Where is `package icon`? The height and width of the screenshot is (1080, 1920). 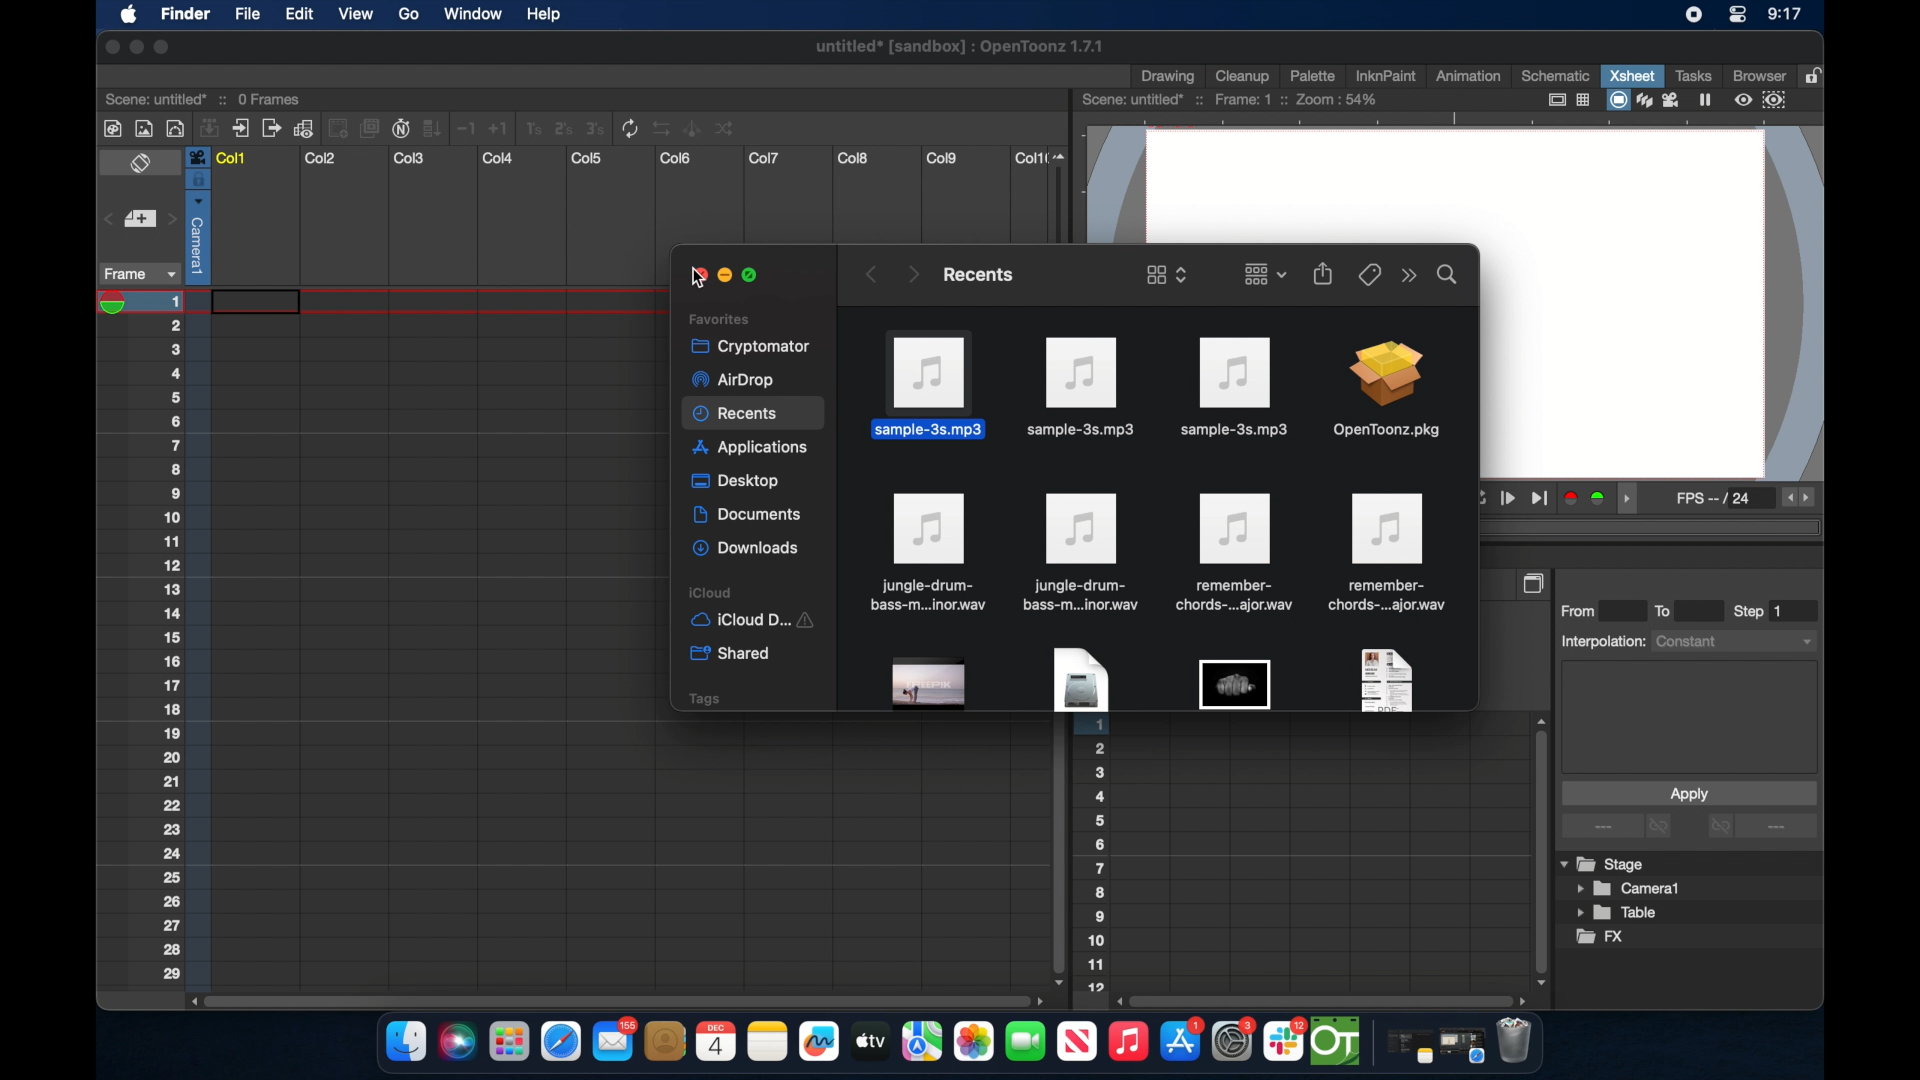
package icon is located at coordinates (1385, 392).